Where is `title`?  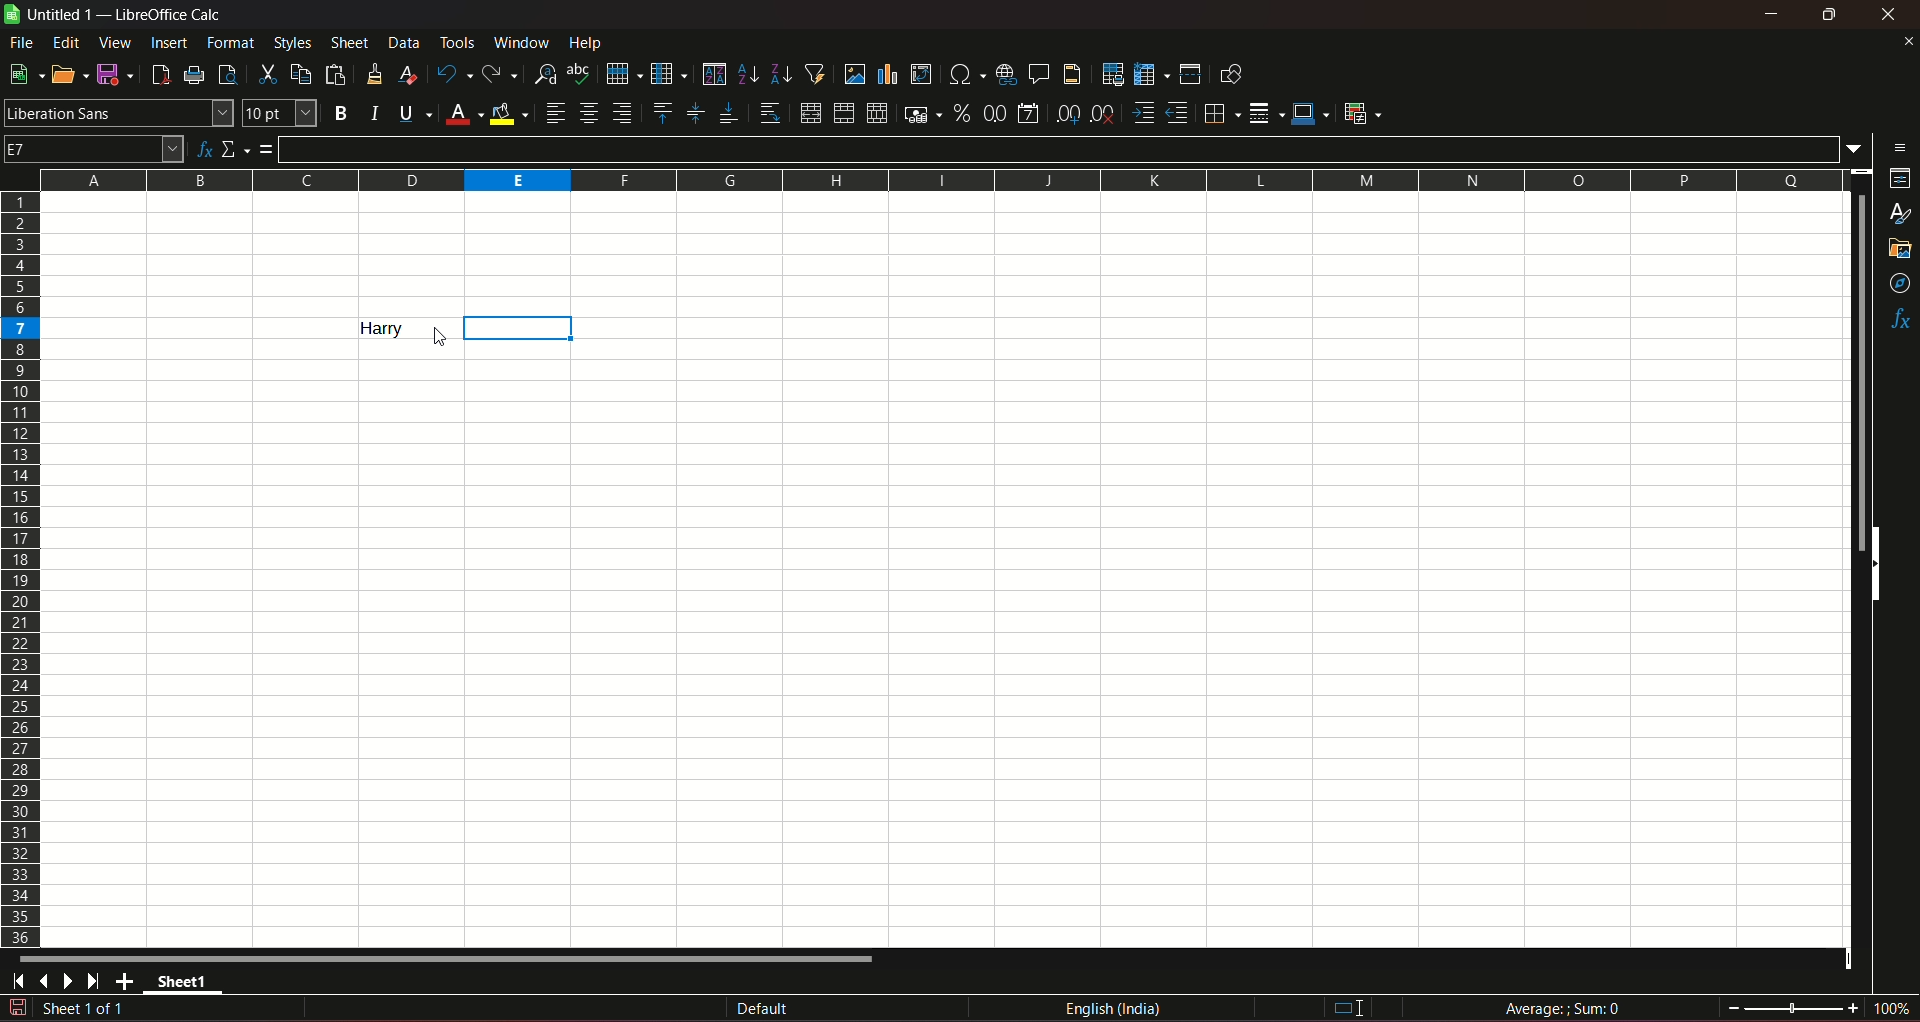
title is located at coordinates (170, 15).